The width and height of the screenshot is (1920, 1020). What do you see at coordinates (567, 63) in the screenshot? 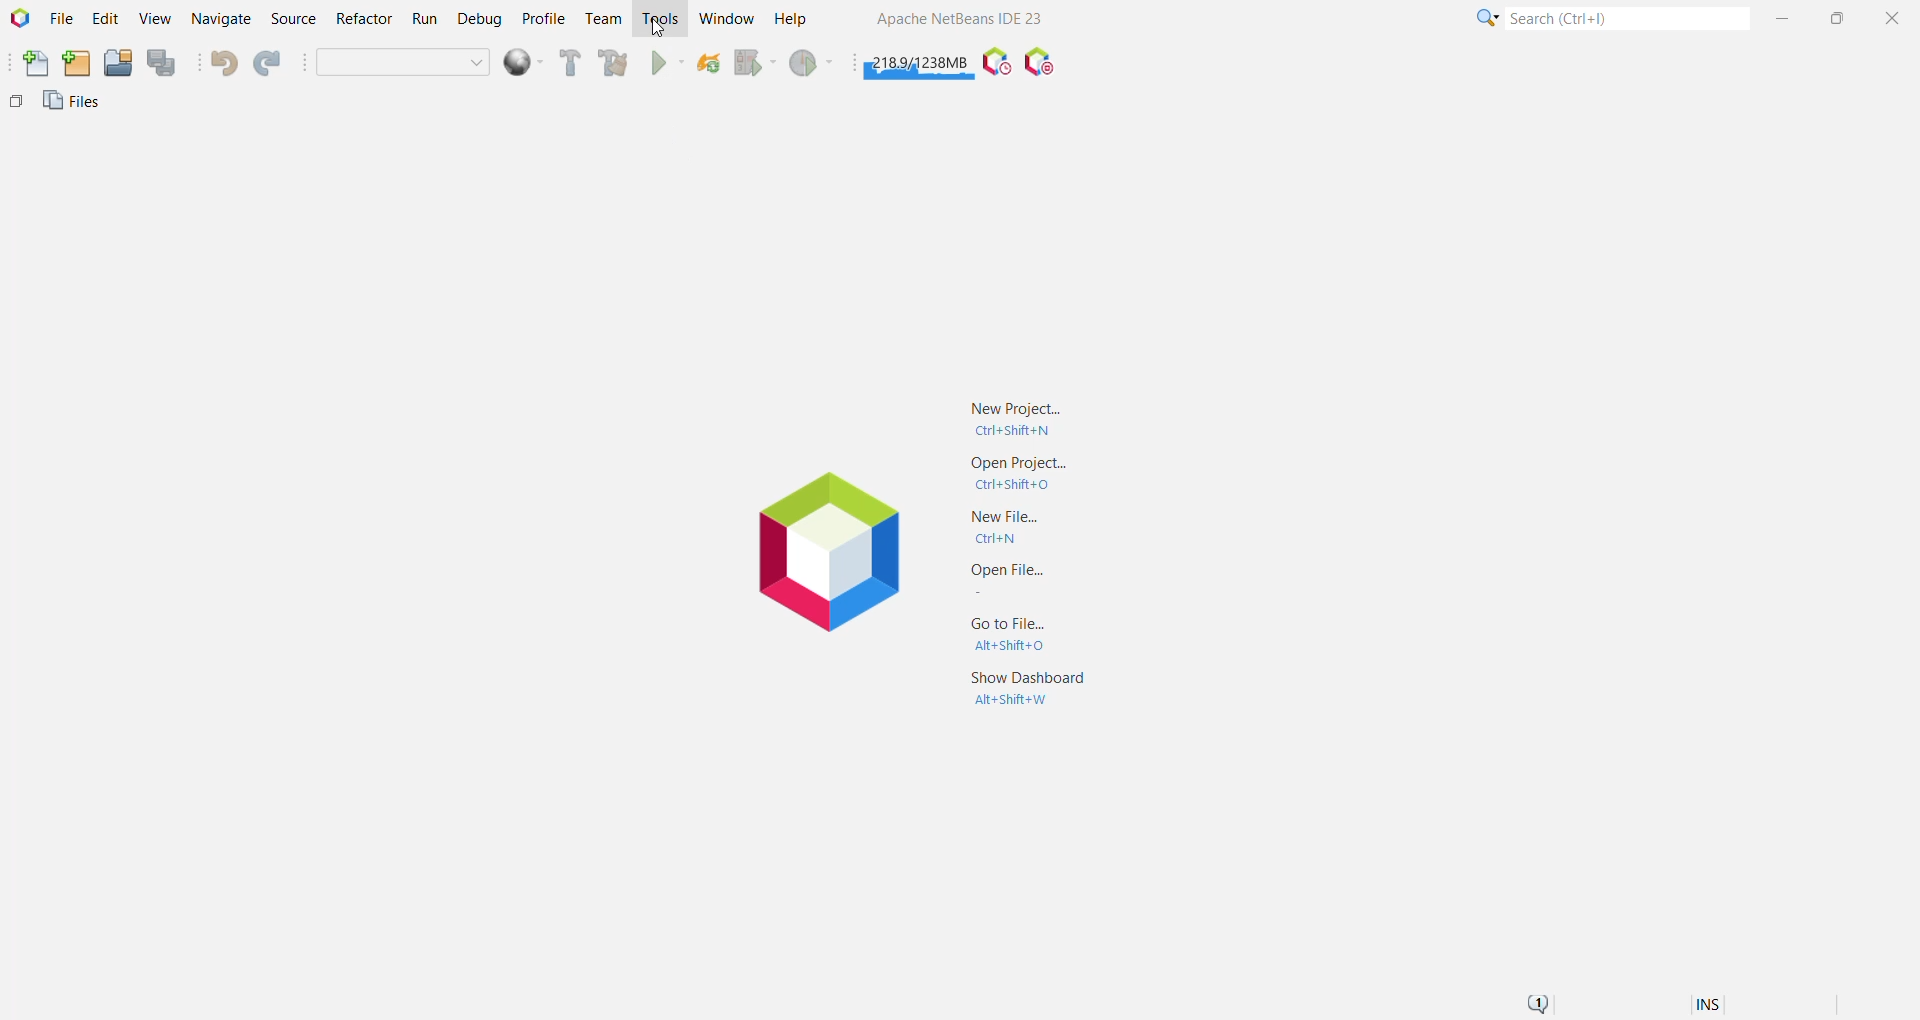
I see `Build Main Project` at bounding box center [567, 63].